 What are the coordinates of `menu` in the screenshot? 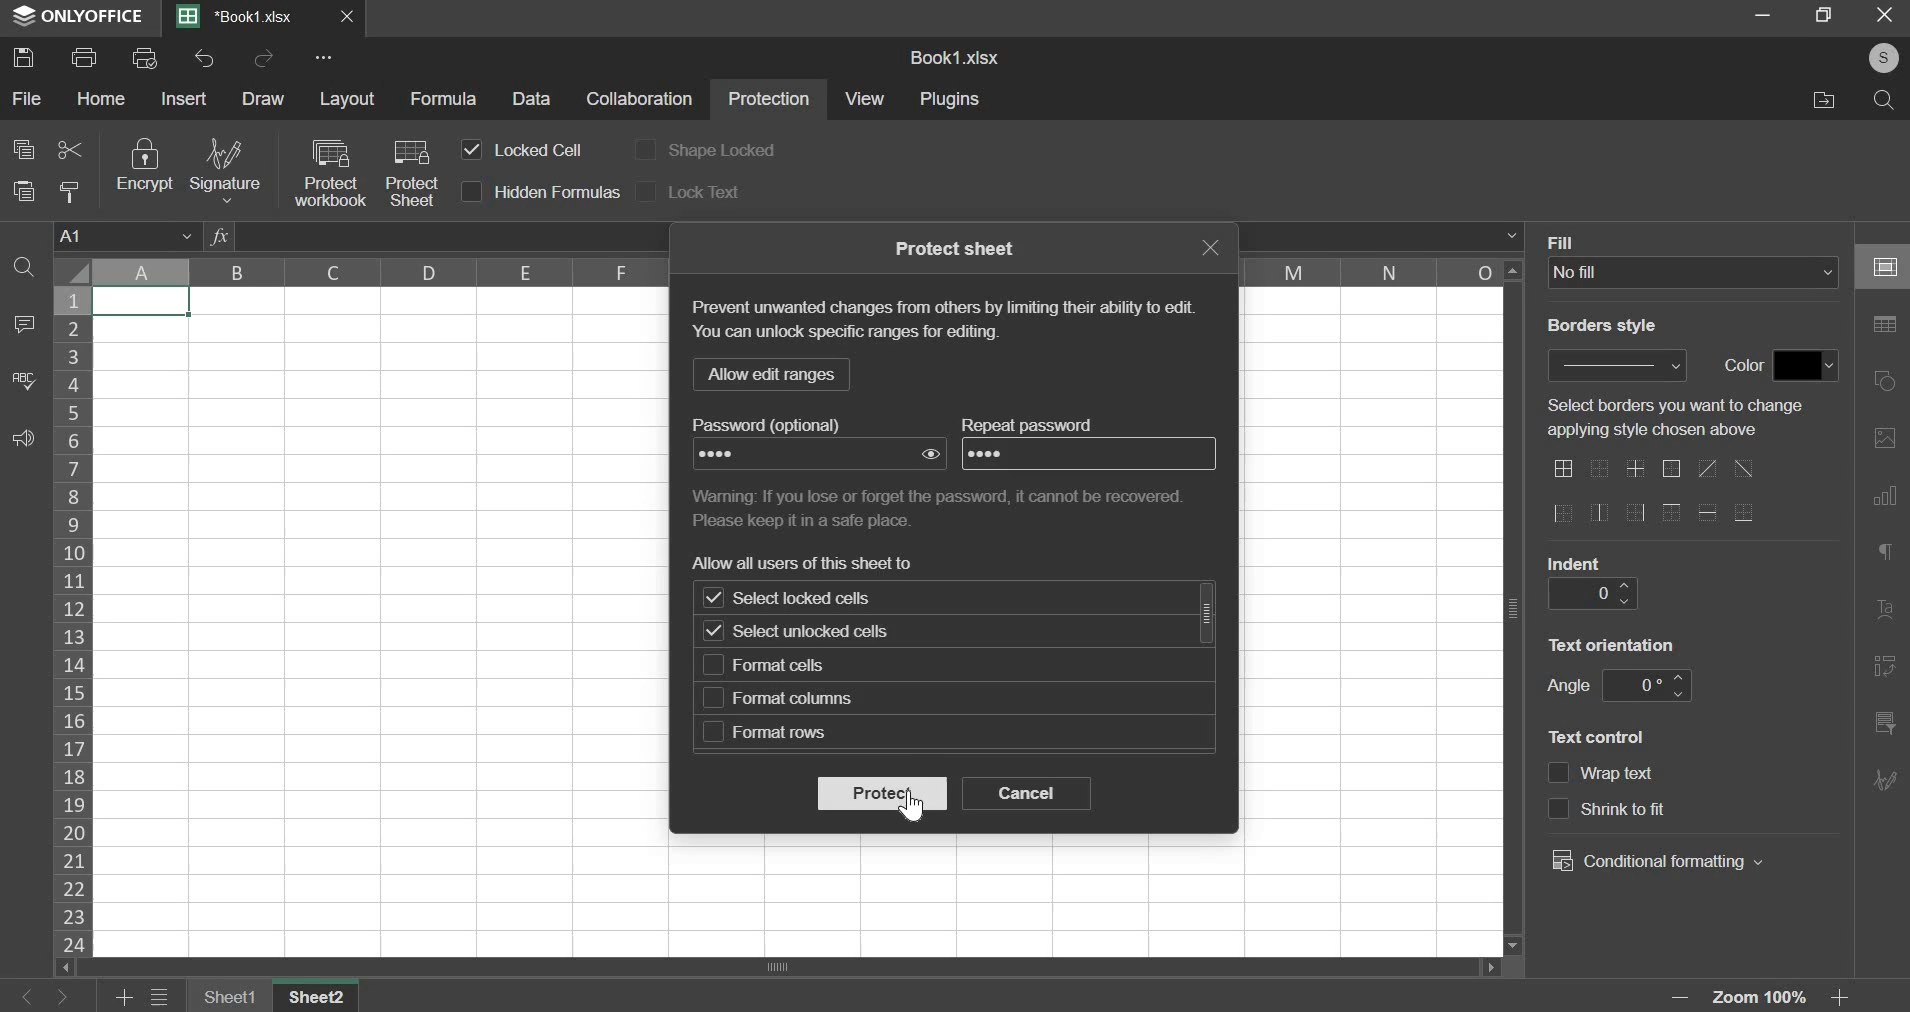 It's located at (160, 998).